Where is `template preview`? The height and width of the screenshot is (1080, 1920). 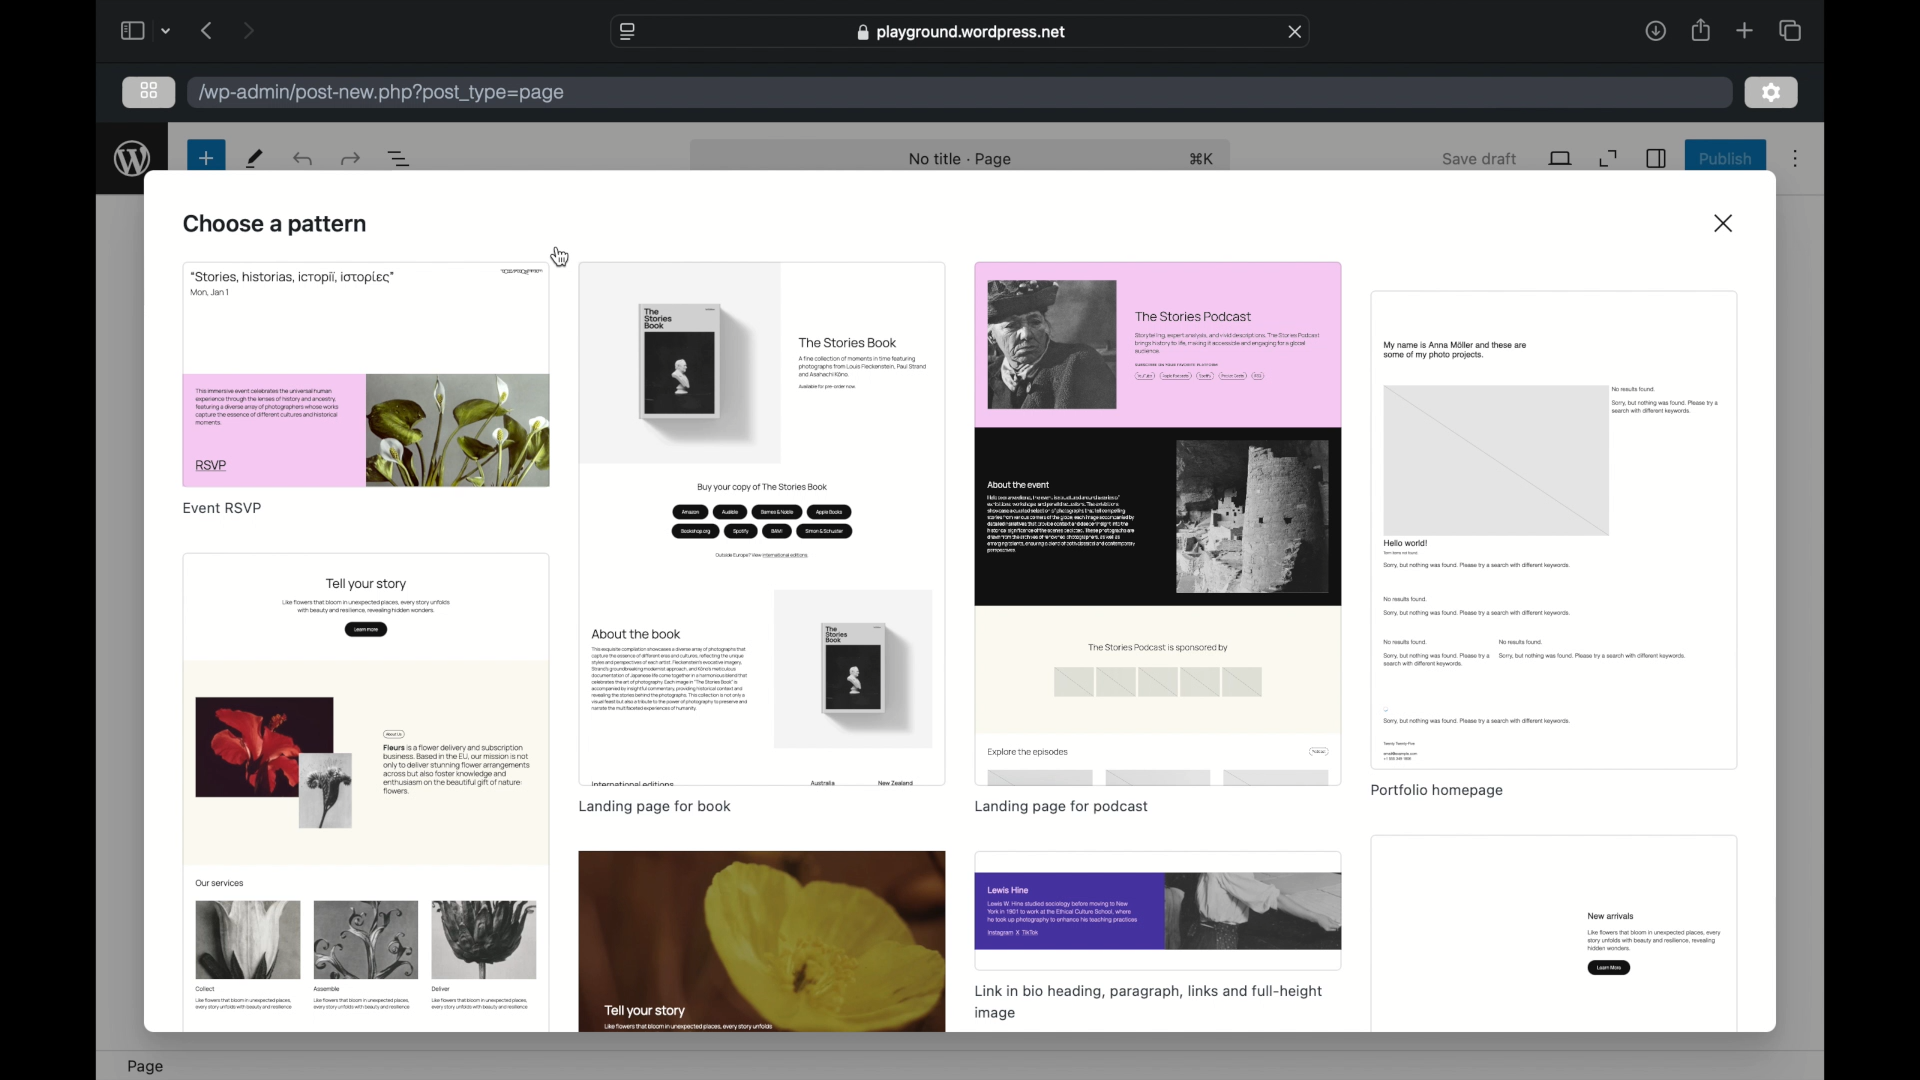
template preview is located at coordinates (368, 375).